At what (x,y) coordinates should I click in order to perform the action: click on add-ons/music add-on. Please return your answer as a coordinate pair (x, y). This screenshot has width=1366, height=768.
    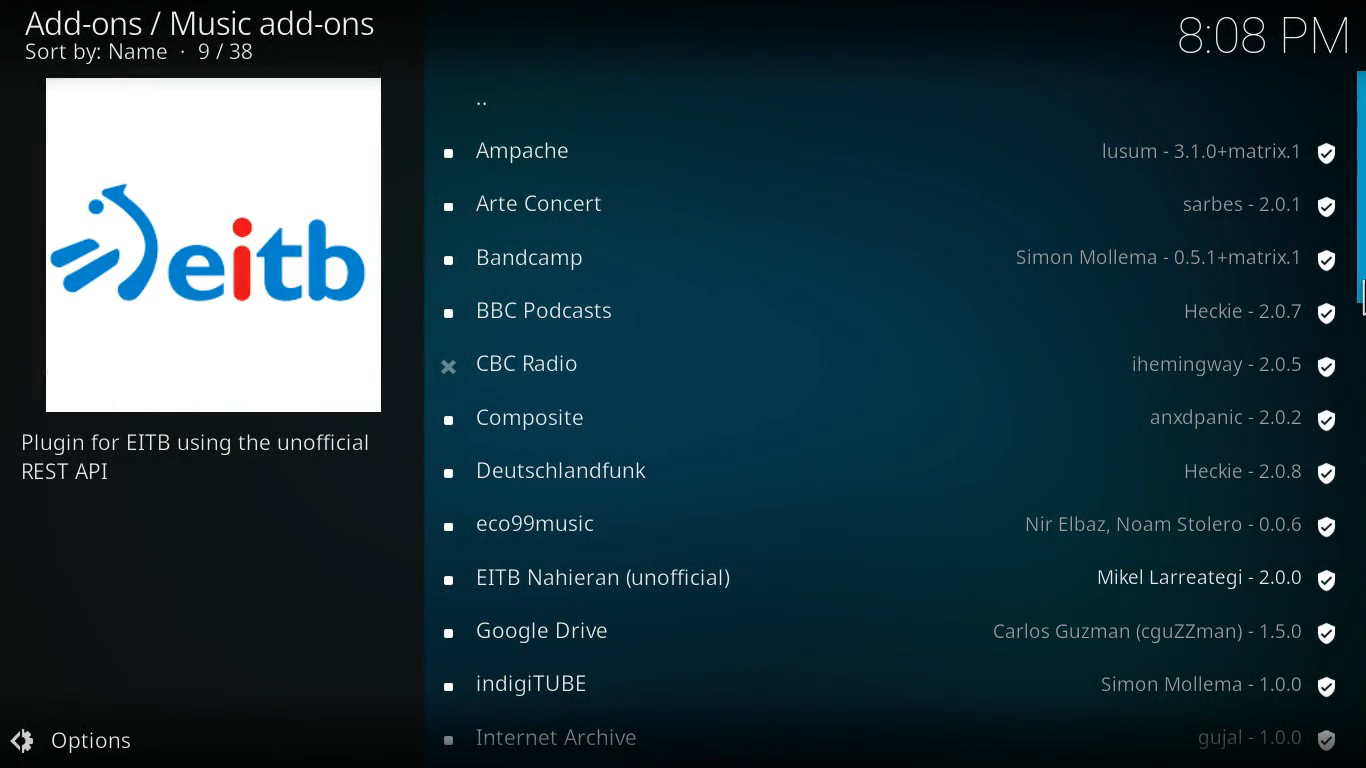
    Looking at the image, I should click on (208, 24).